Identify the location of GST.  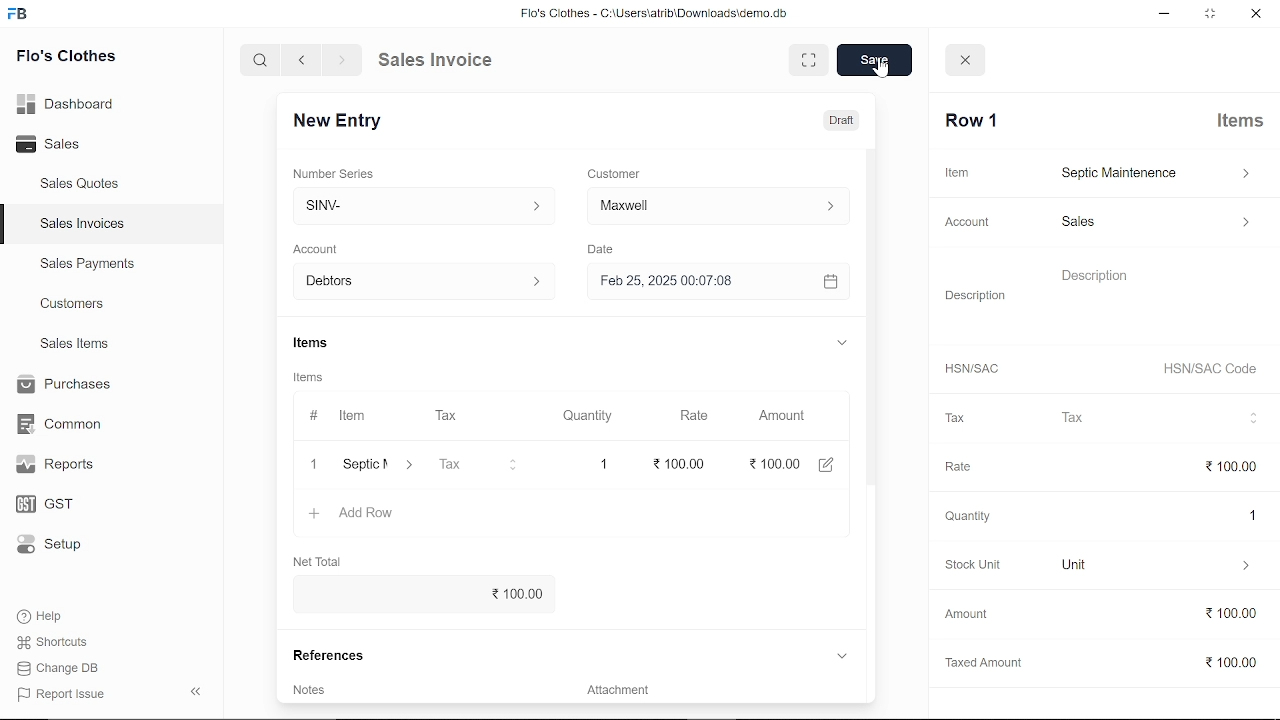
(55, 501).